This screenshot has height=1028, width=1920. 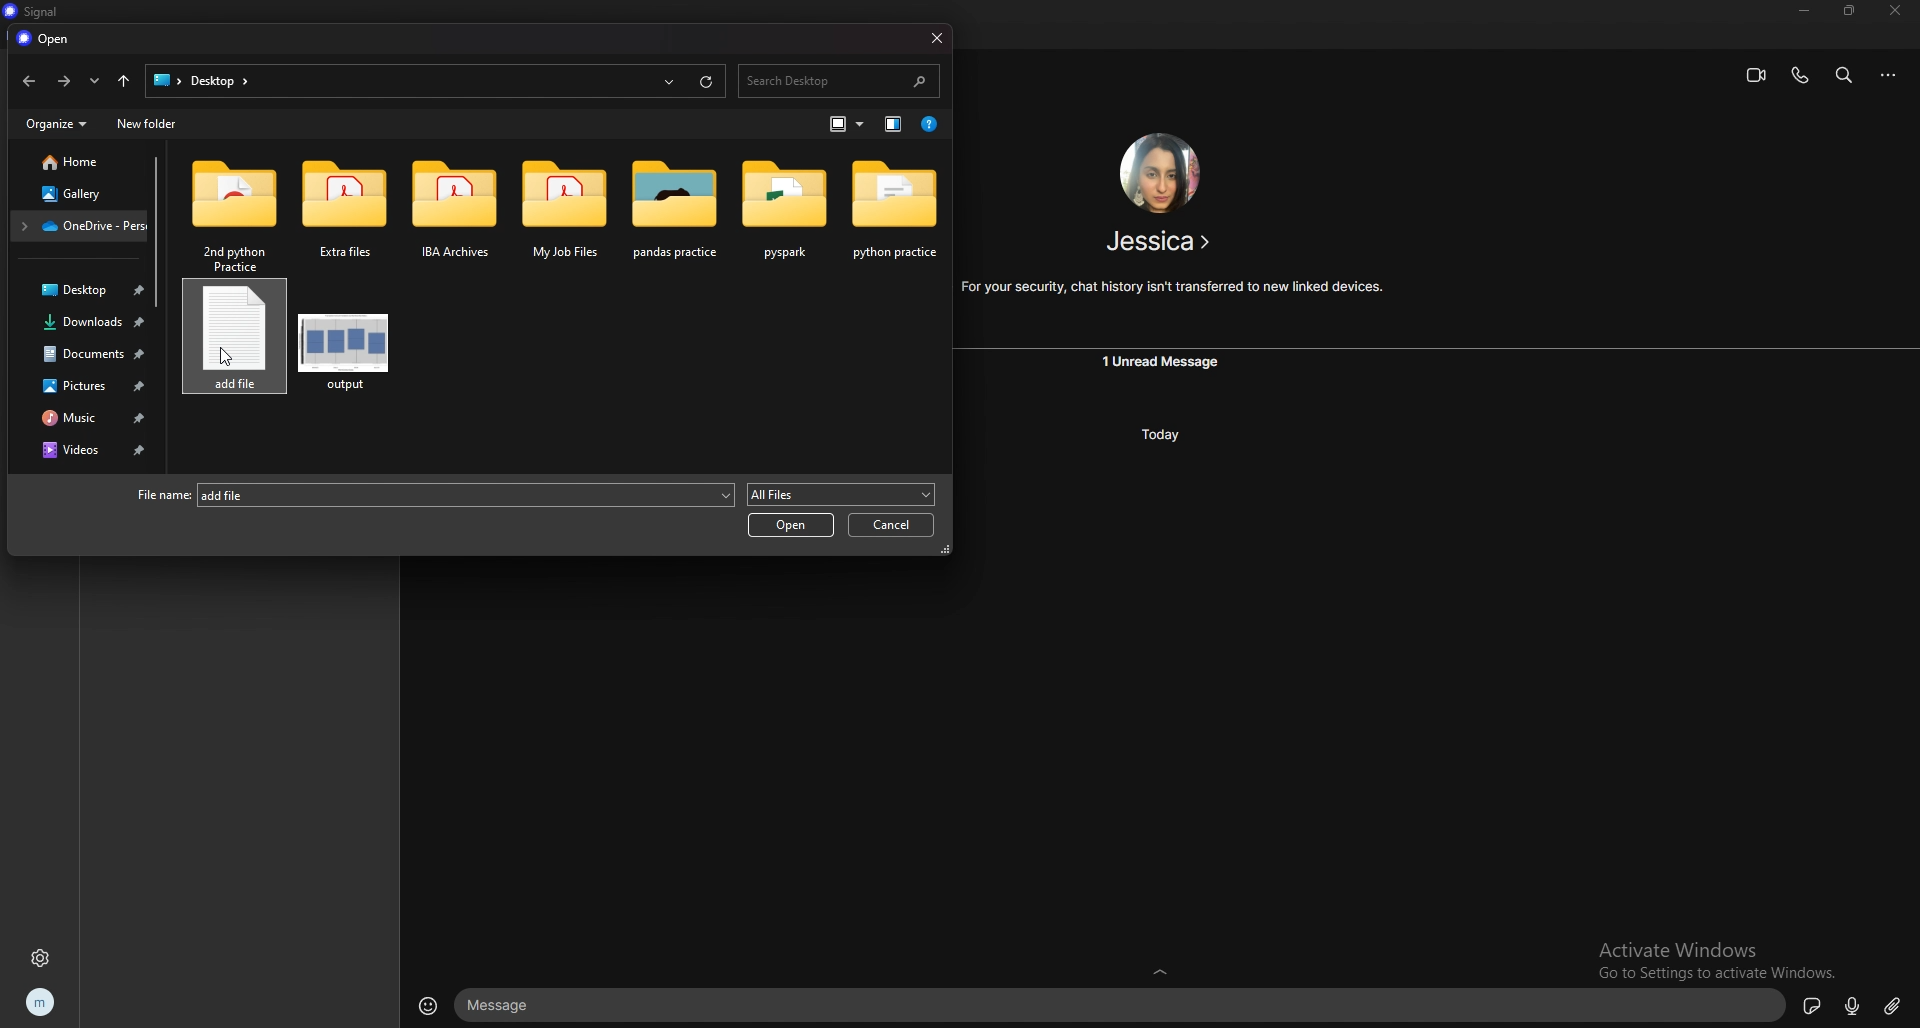 I want to click on close, so click(x=1891, y=12).